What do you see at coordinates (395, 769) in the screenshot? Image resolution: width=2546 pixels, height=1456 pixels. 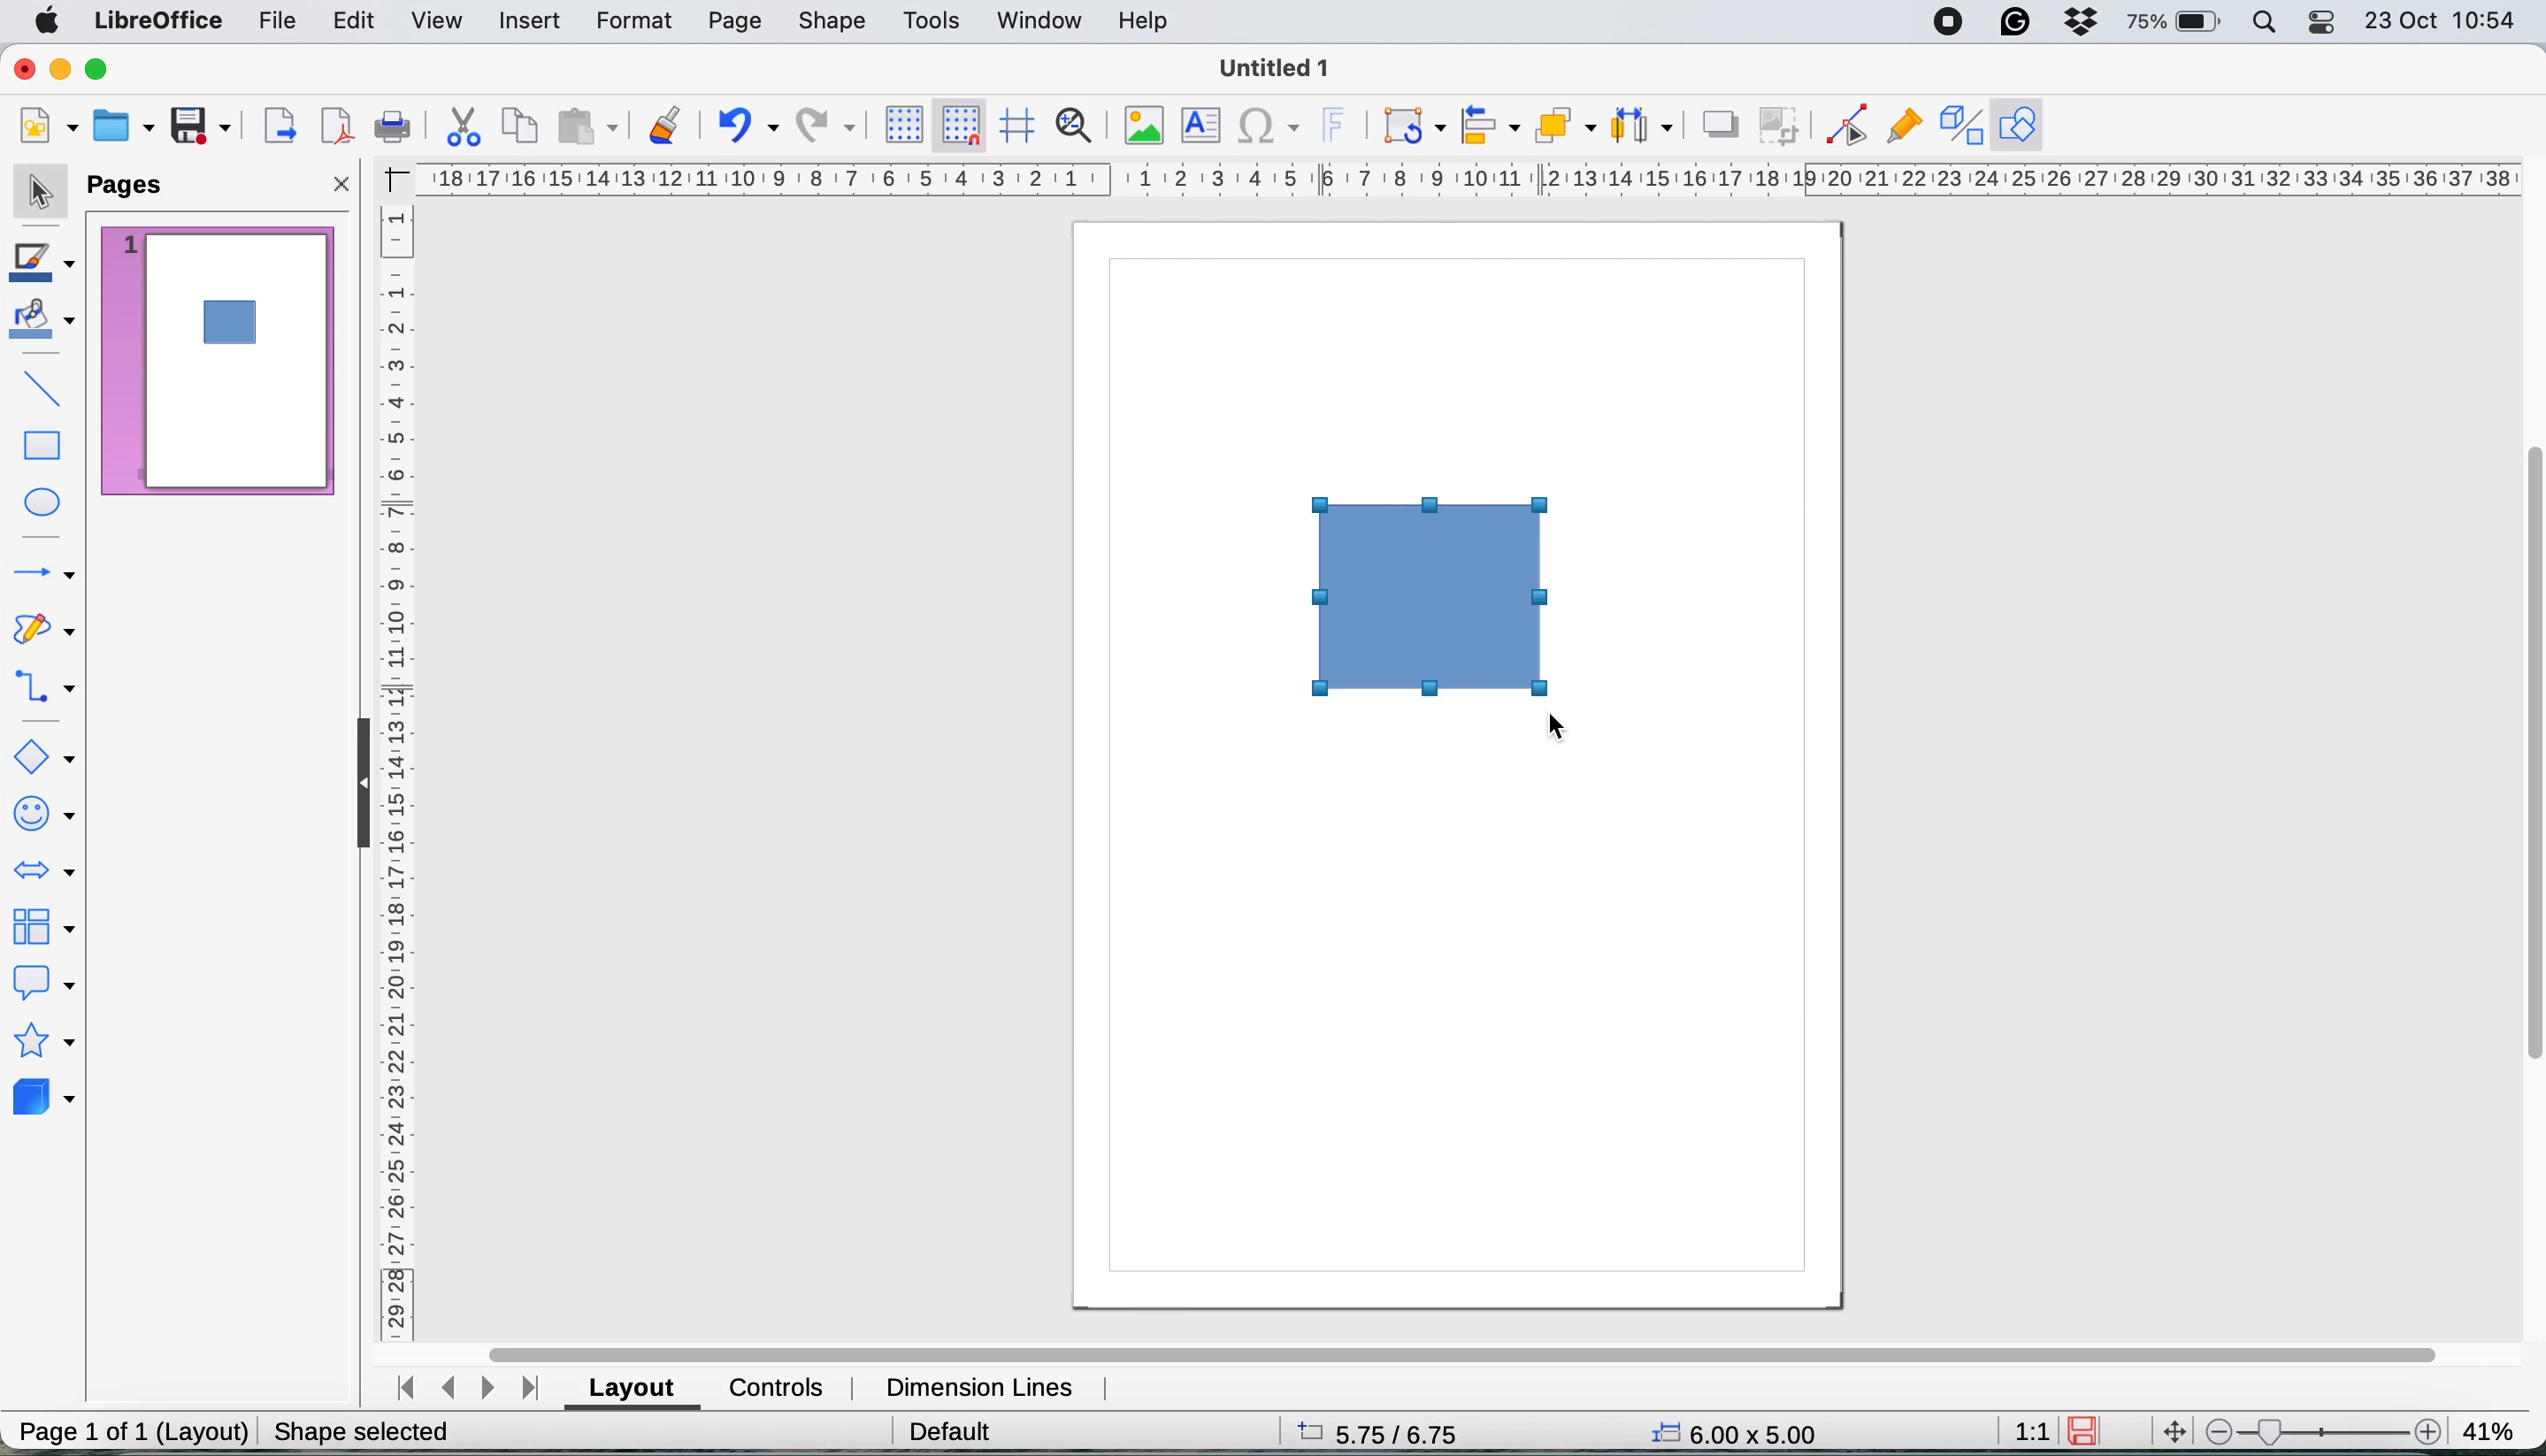 I see `vertical scale` at bounding box center [395, 769].